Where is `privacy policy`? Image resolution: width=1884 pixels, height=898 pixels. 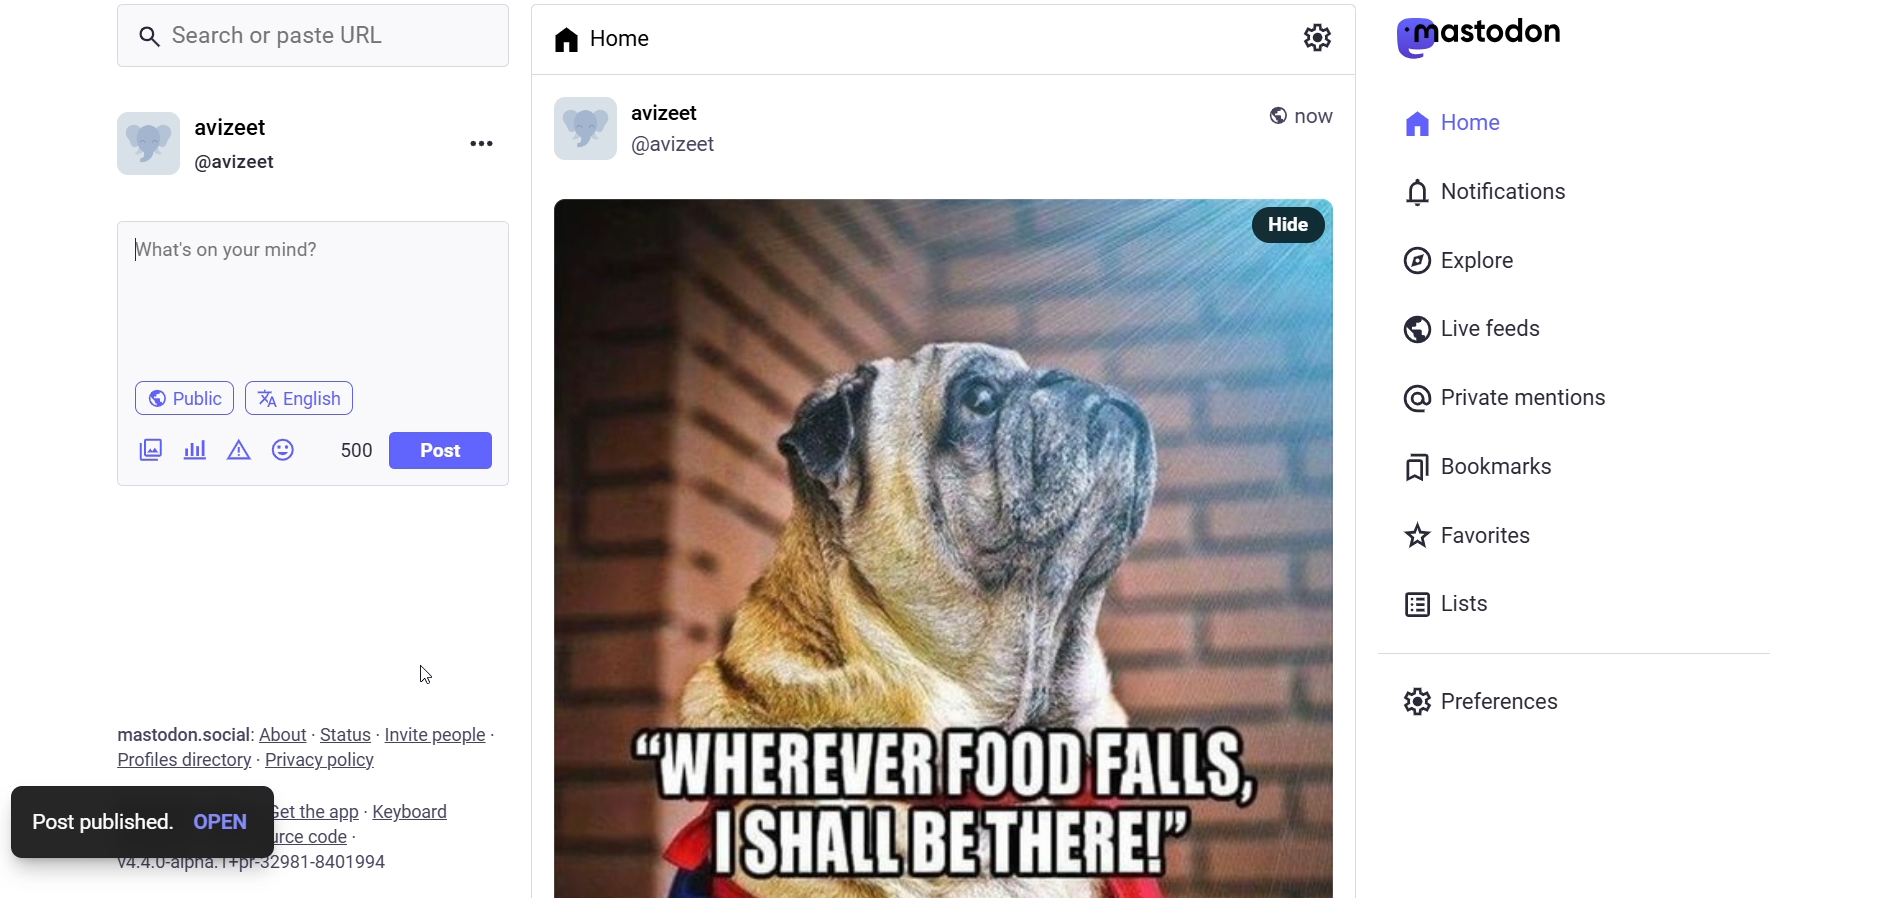 privacy policy is located at coordinates (320, 763).